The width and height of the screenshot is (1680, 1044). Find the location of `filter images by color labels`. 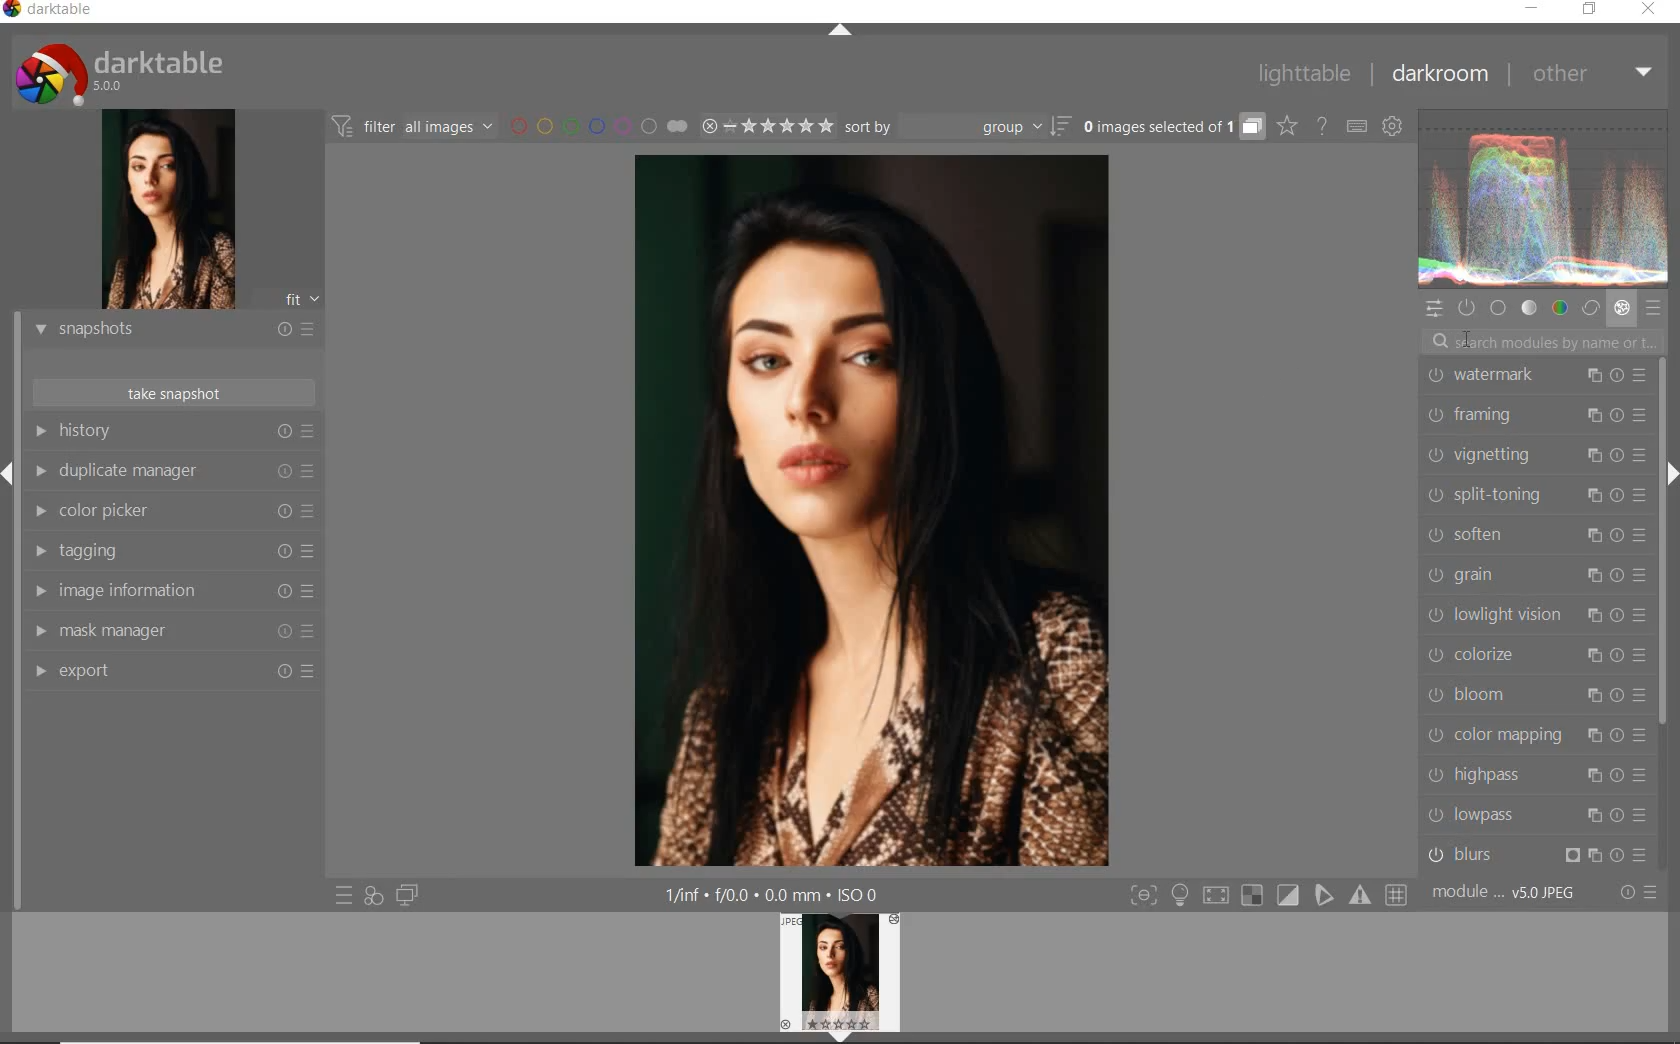

filter images by color labels is located at coordinates (580, 127).